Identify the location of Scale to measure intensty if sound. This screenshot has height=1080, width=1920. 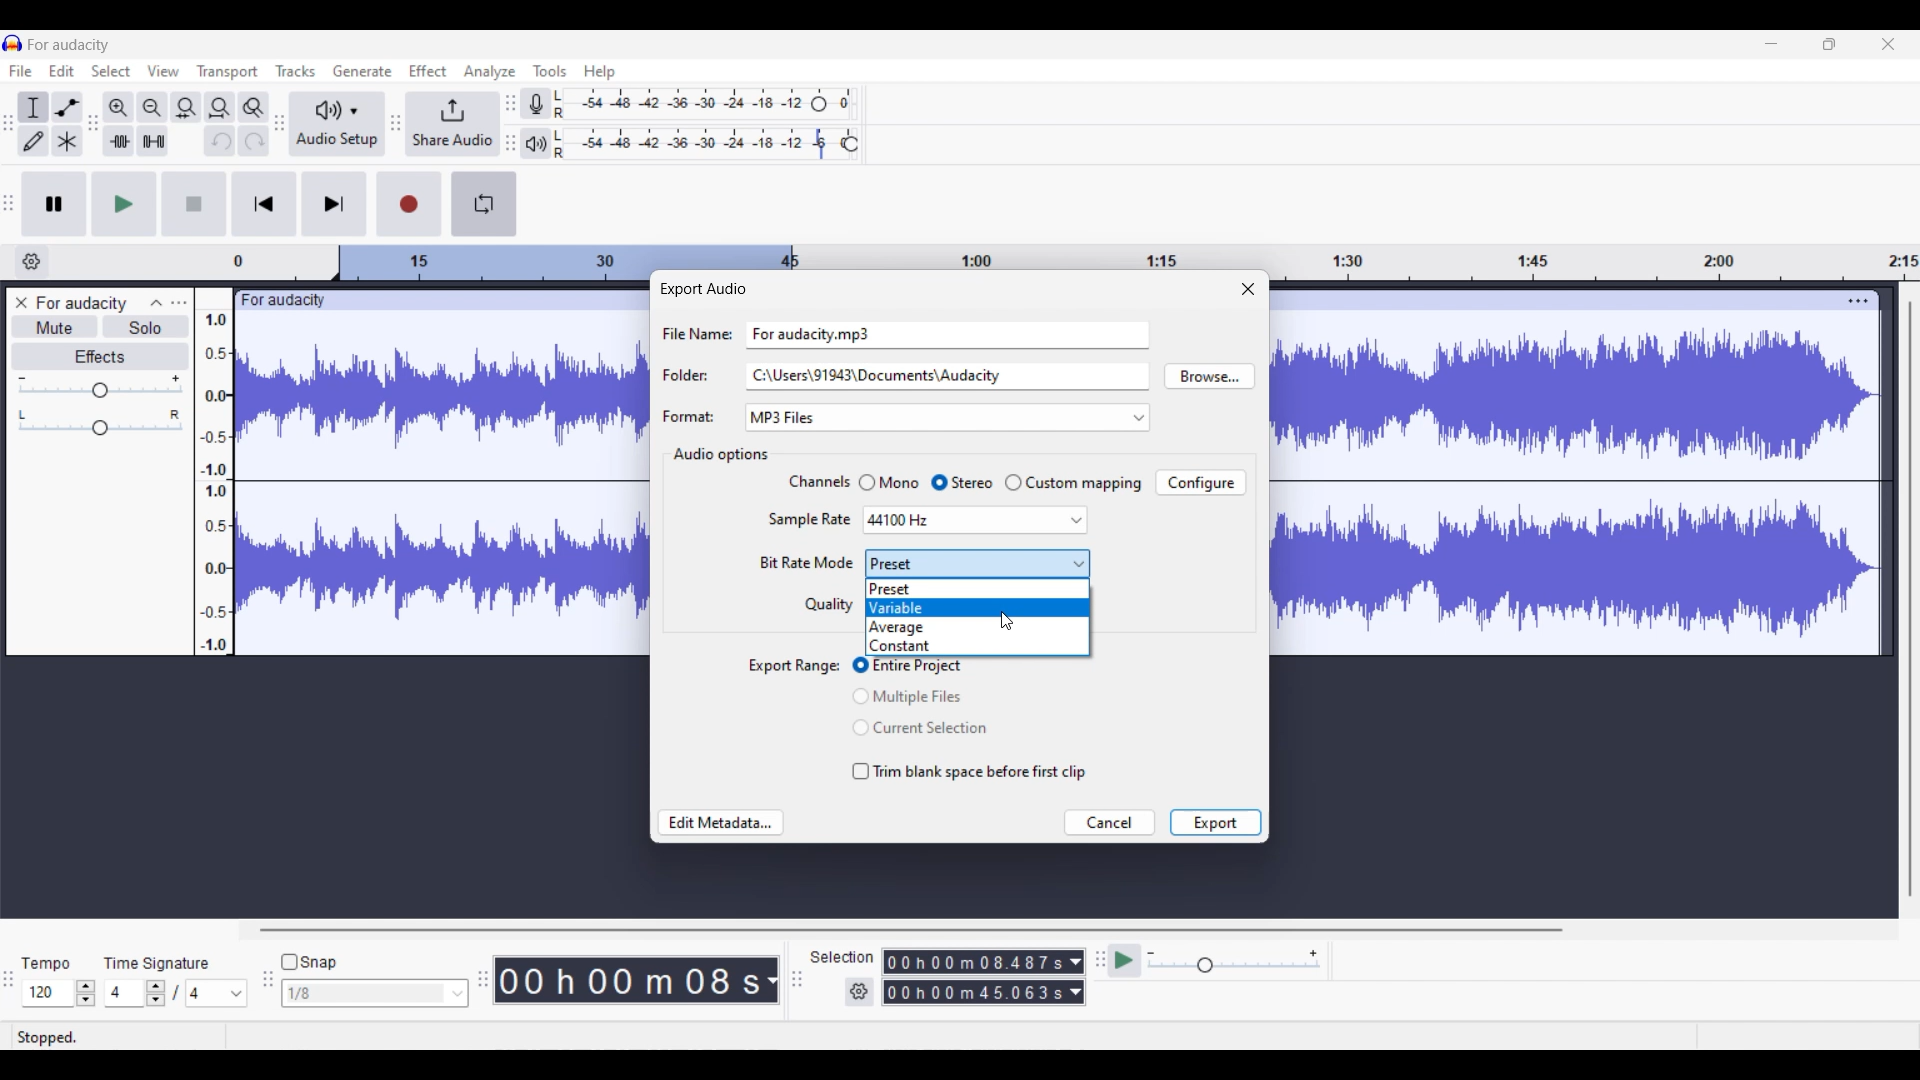
(214, 483).